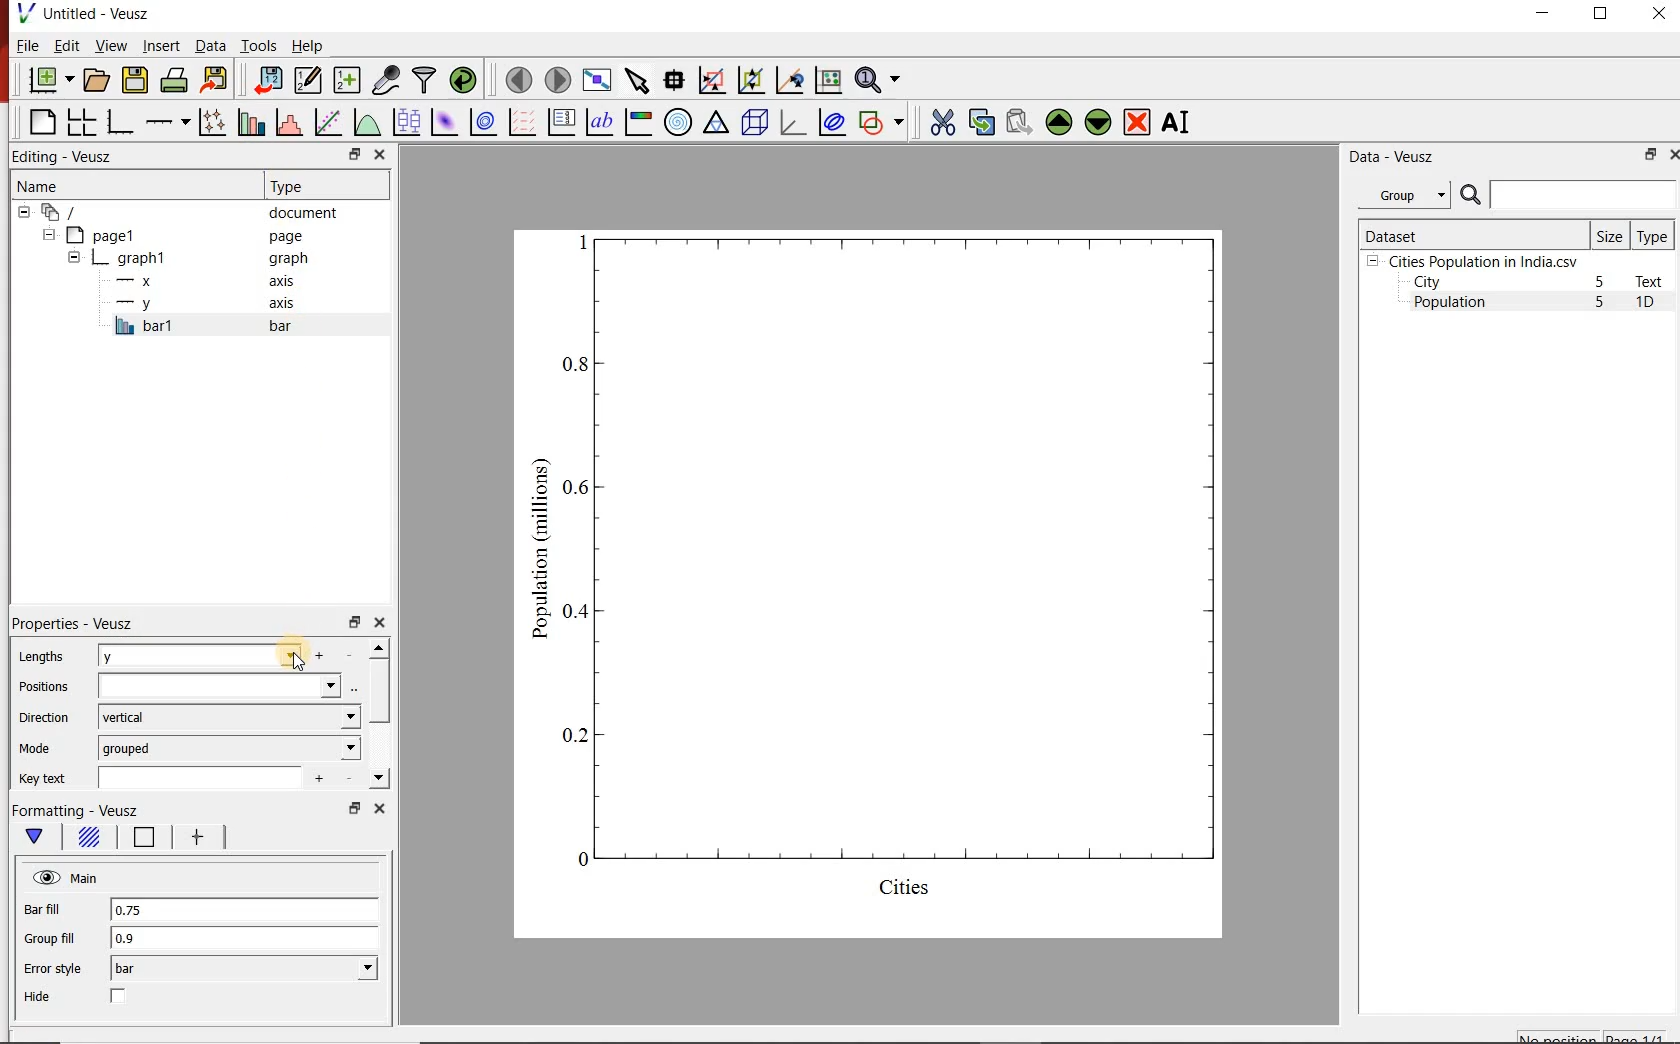  What do you see at coordinates (1657, 16) in the screenshot?
I see `CLOSE` at bounding box center [1657, 16].